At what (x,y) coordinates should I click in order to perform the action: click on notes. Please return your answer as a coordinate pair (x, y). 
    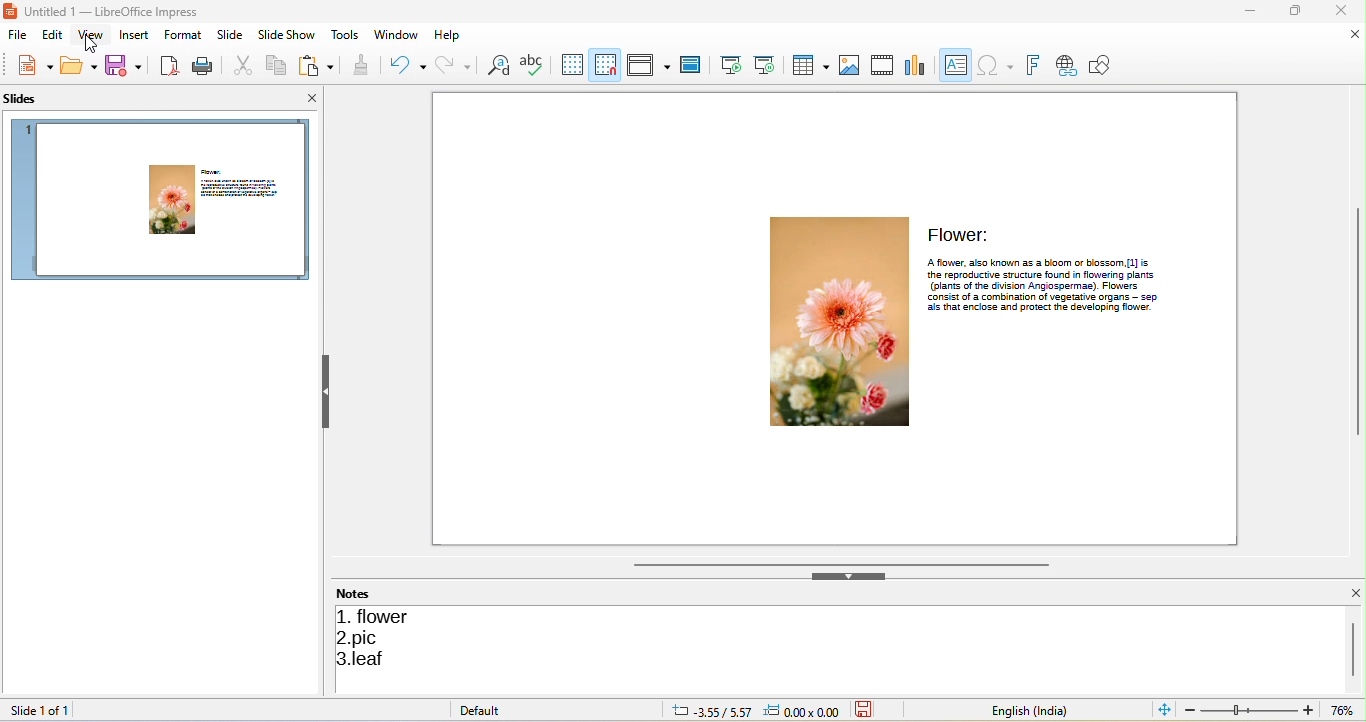
    Looking at the image, I should click on (362, 593).